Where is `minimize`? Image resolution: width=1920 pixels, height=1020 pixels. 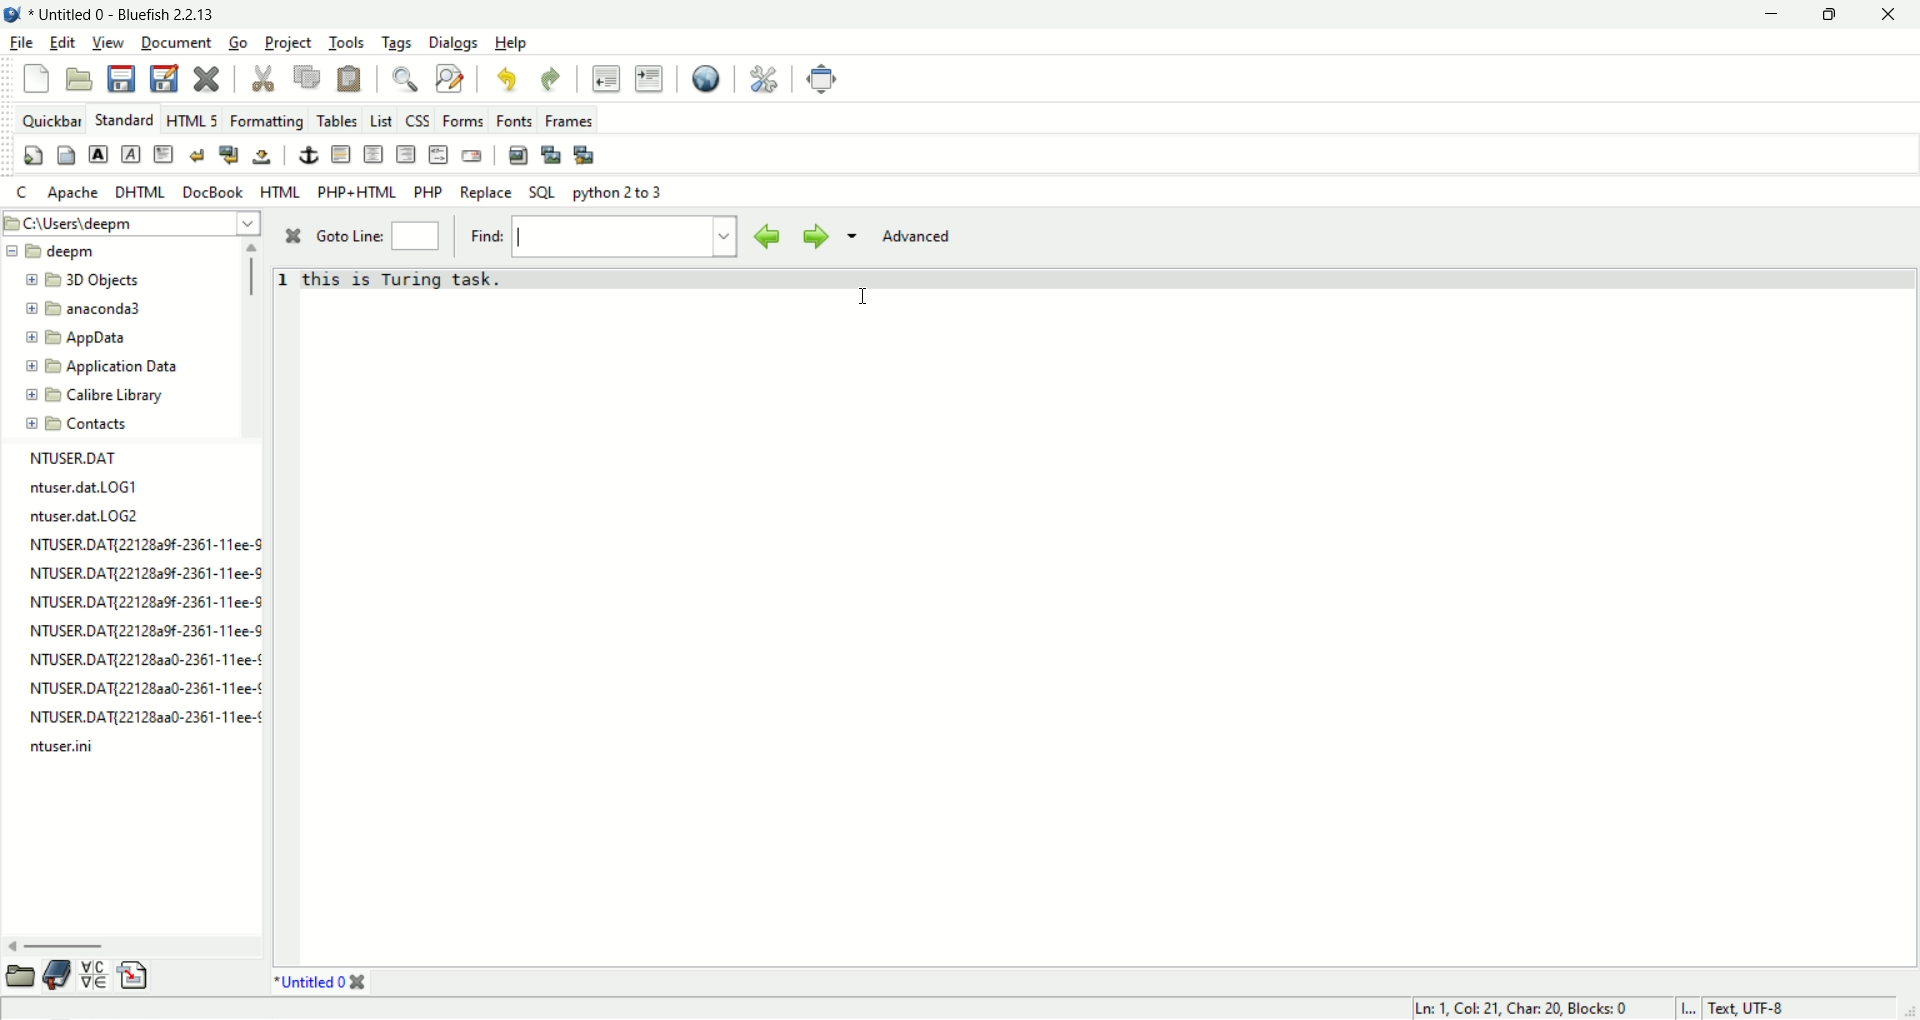
minimize is located at coordinates (1766, 17).